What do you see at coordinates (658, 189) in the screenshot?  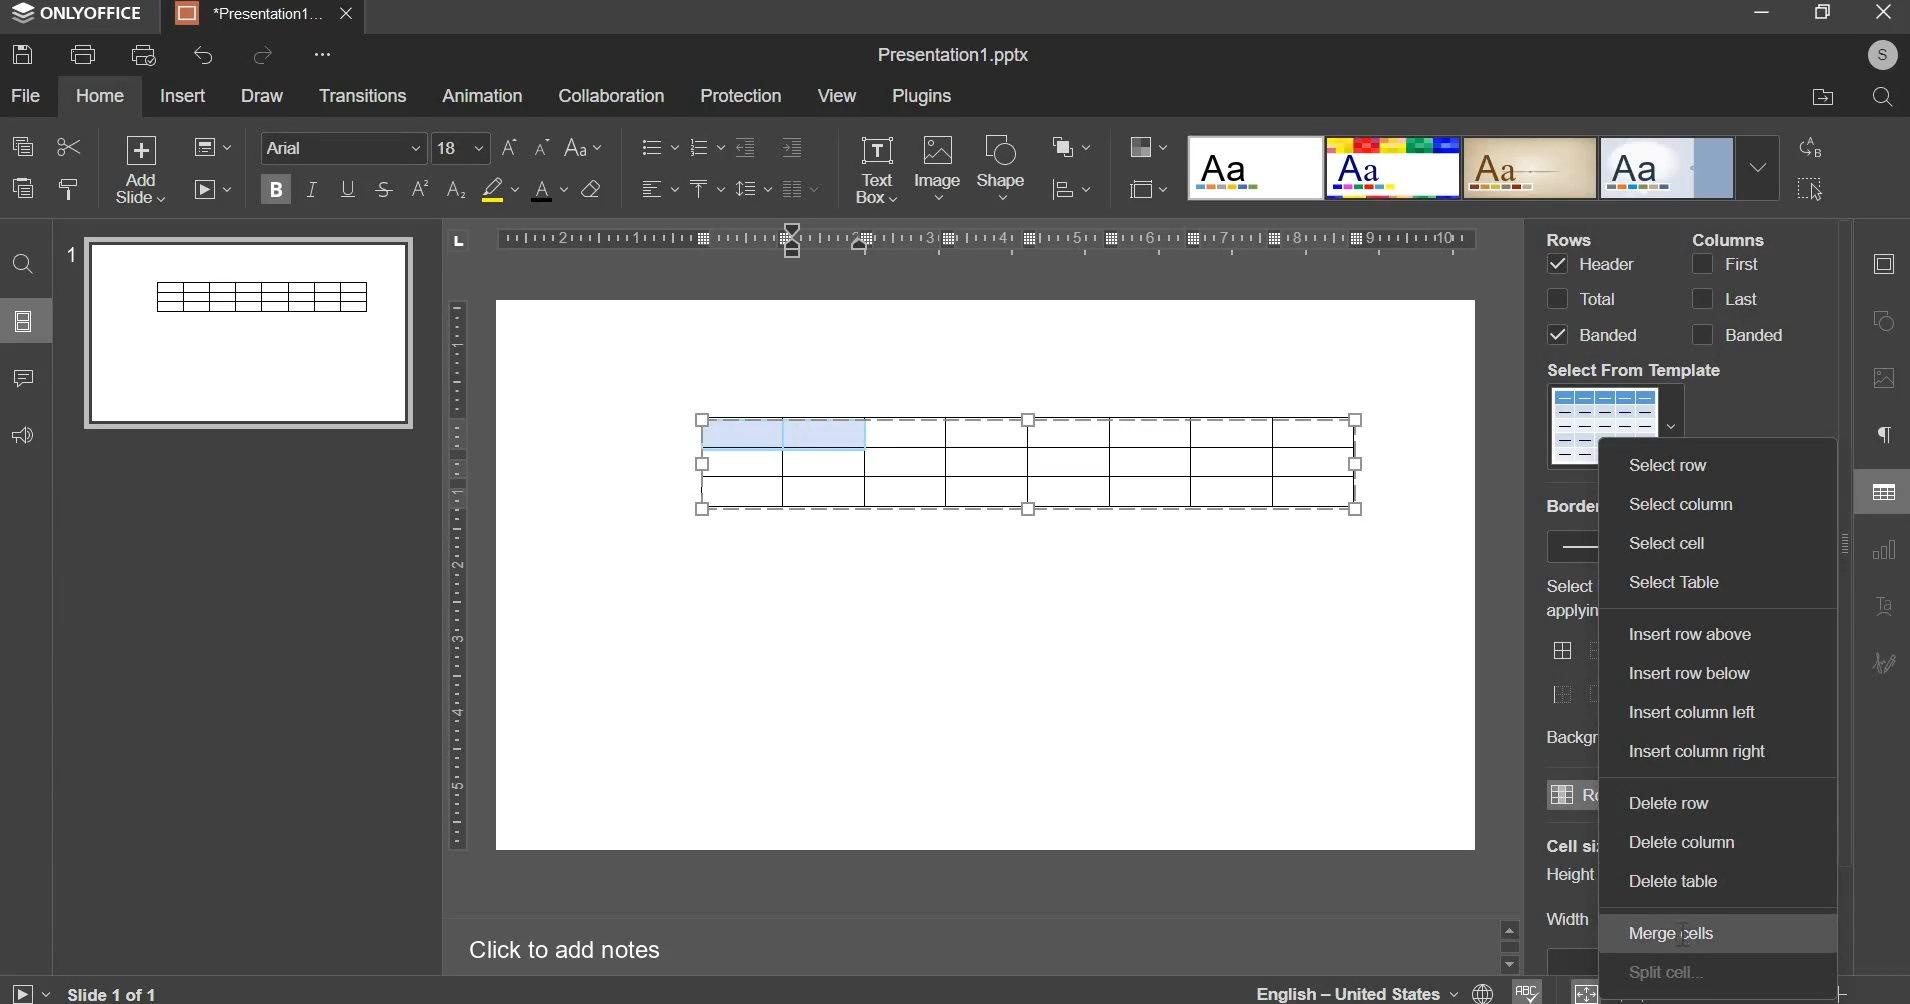 I see `horizontal alignment` at bounding box center [658, 189].